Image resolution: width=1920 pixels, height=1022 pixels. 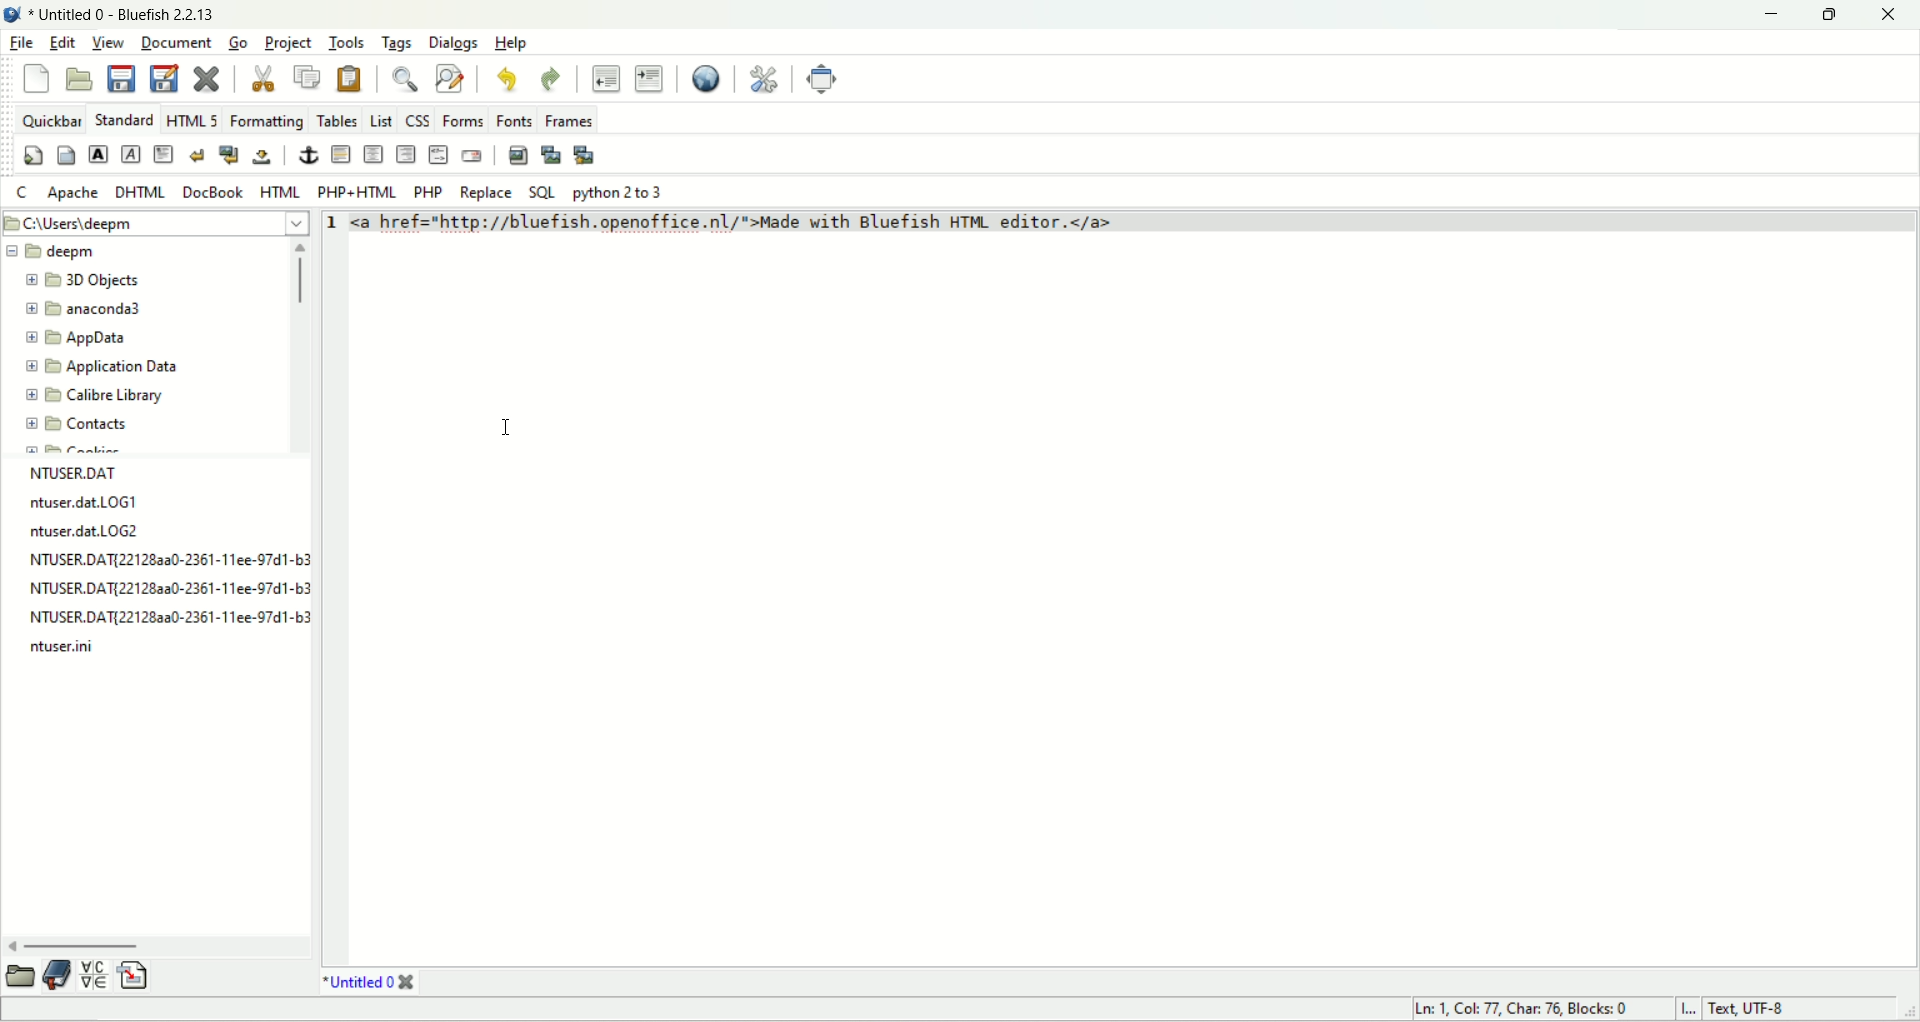 What do you see at coordinates (278, 192) in the screenshot?
I see `HTML` at bounding box center [278, 192].